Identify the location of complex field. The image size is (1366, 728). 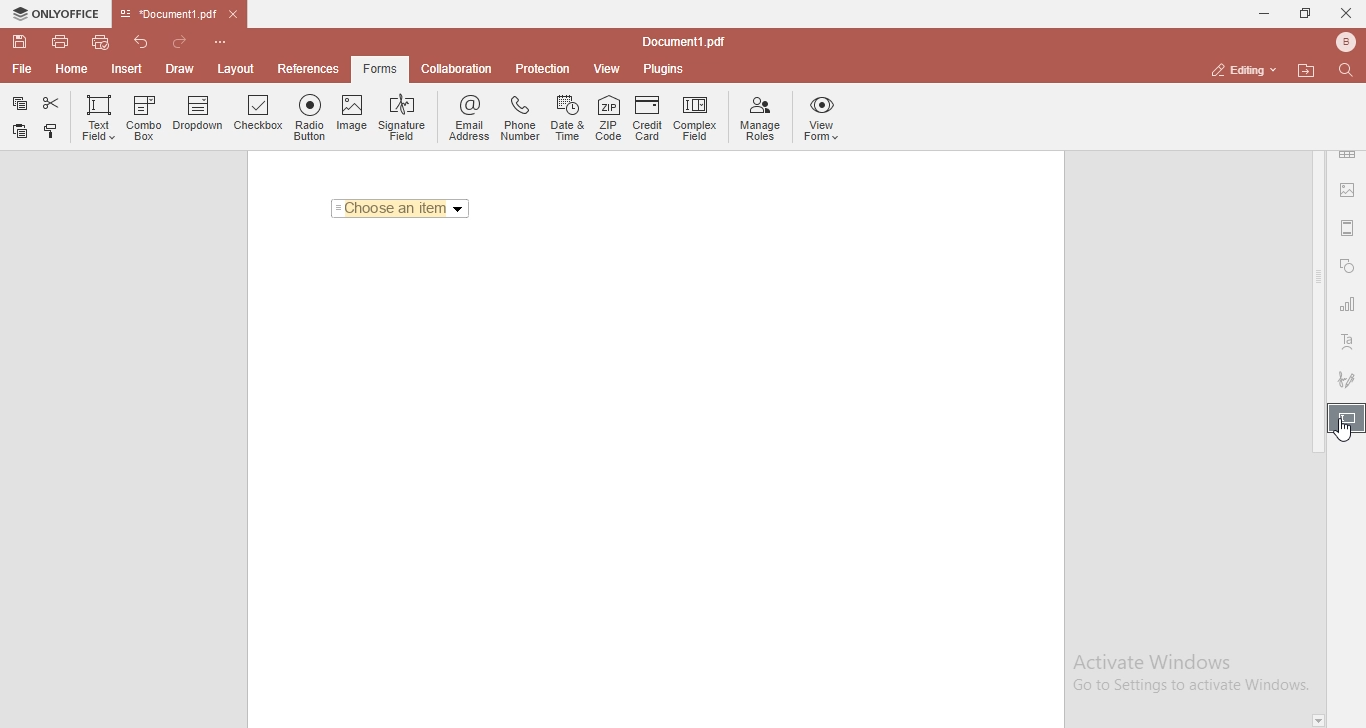
(695, 120).